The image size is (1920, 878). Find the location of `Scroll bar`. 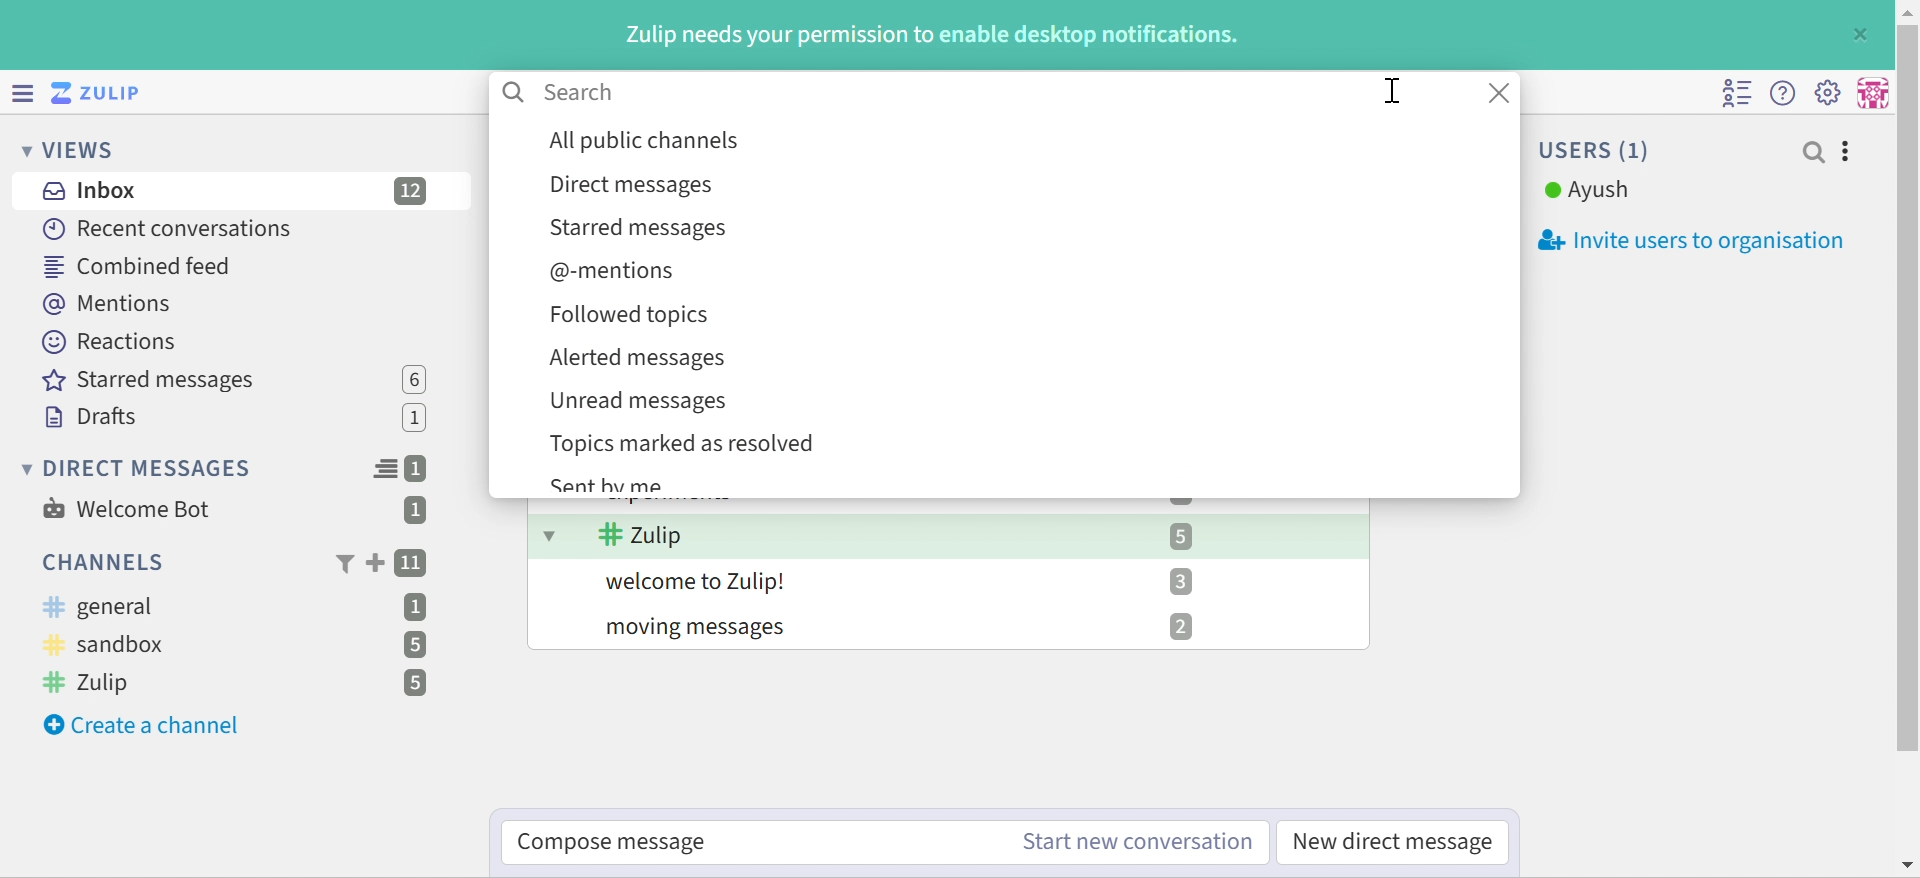

Scroll bar is located at coordinates (1908, 388).